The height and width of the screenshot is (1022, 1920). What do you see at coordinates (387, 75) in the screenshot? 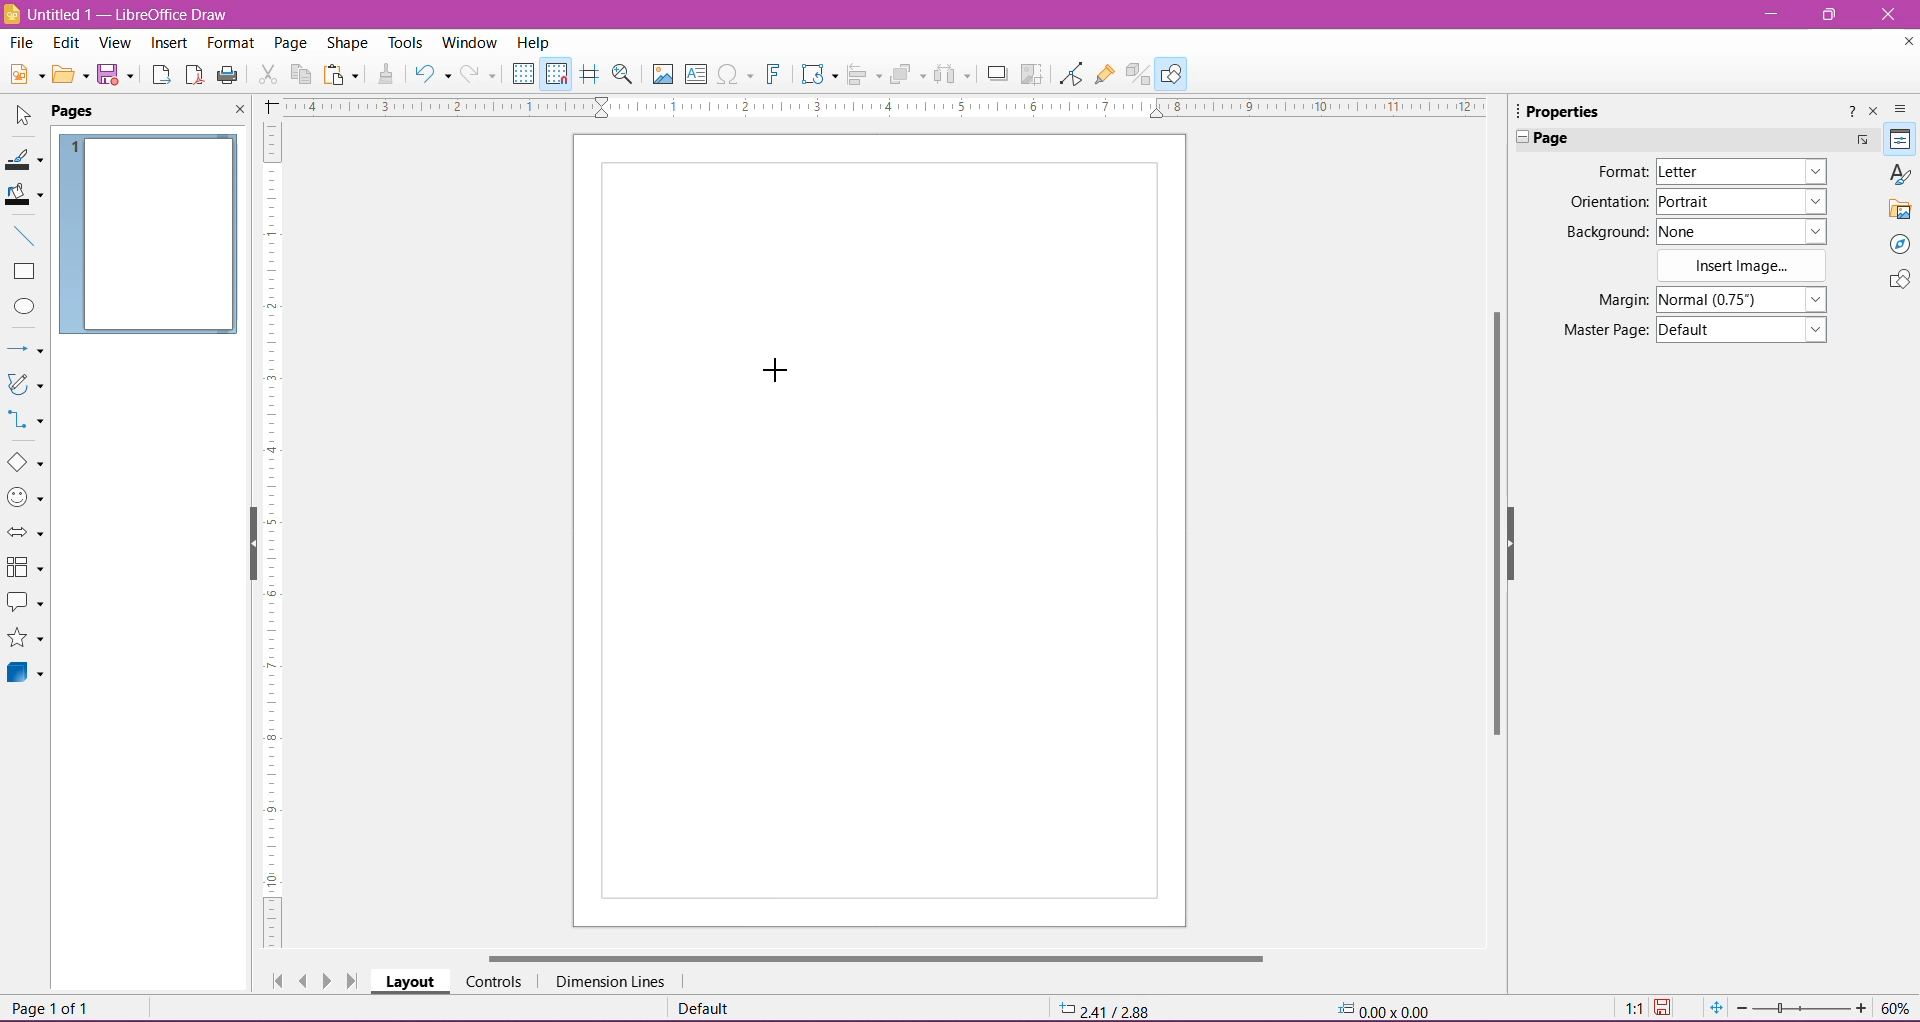
I see `Clone Formatting` at bounding box center [387, 75].